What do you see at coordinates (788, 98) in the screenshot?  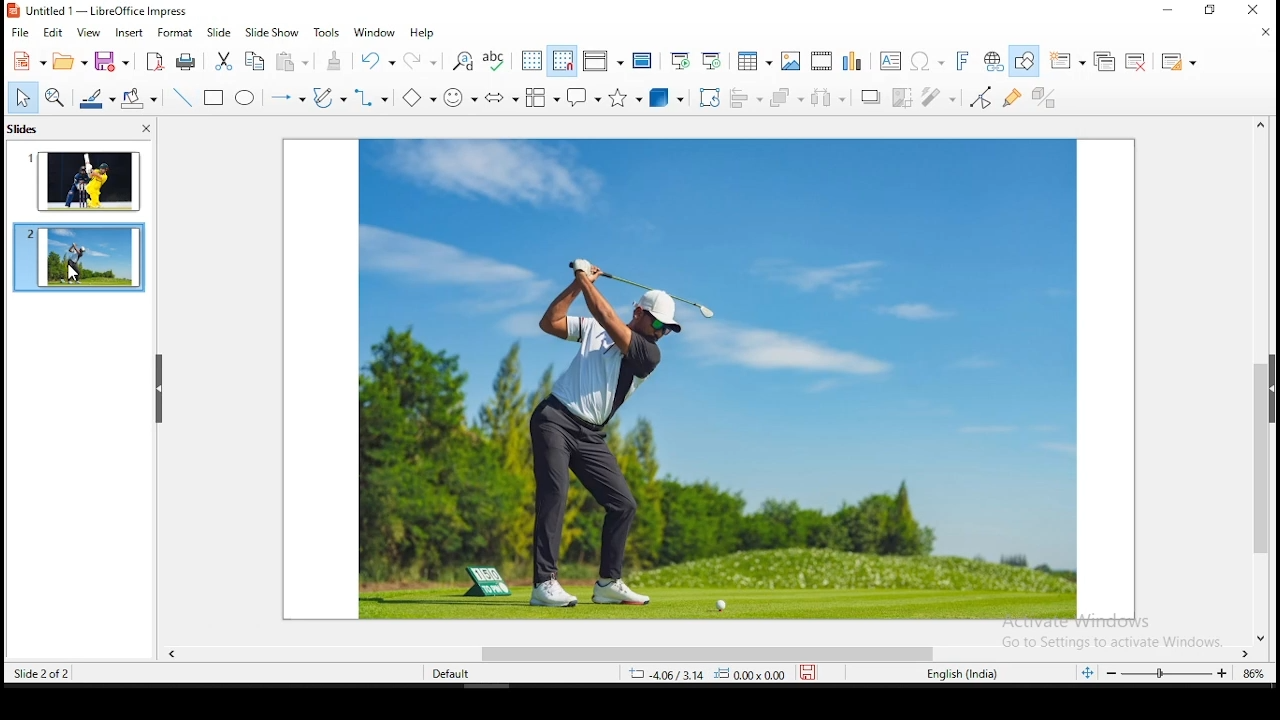 I see `arrange` at bounding box center [788, 98].